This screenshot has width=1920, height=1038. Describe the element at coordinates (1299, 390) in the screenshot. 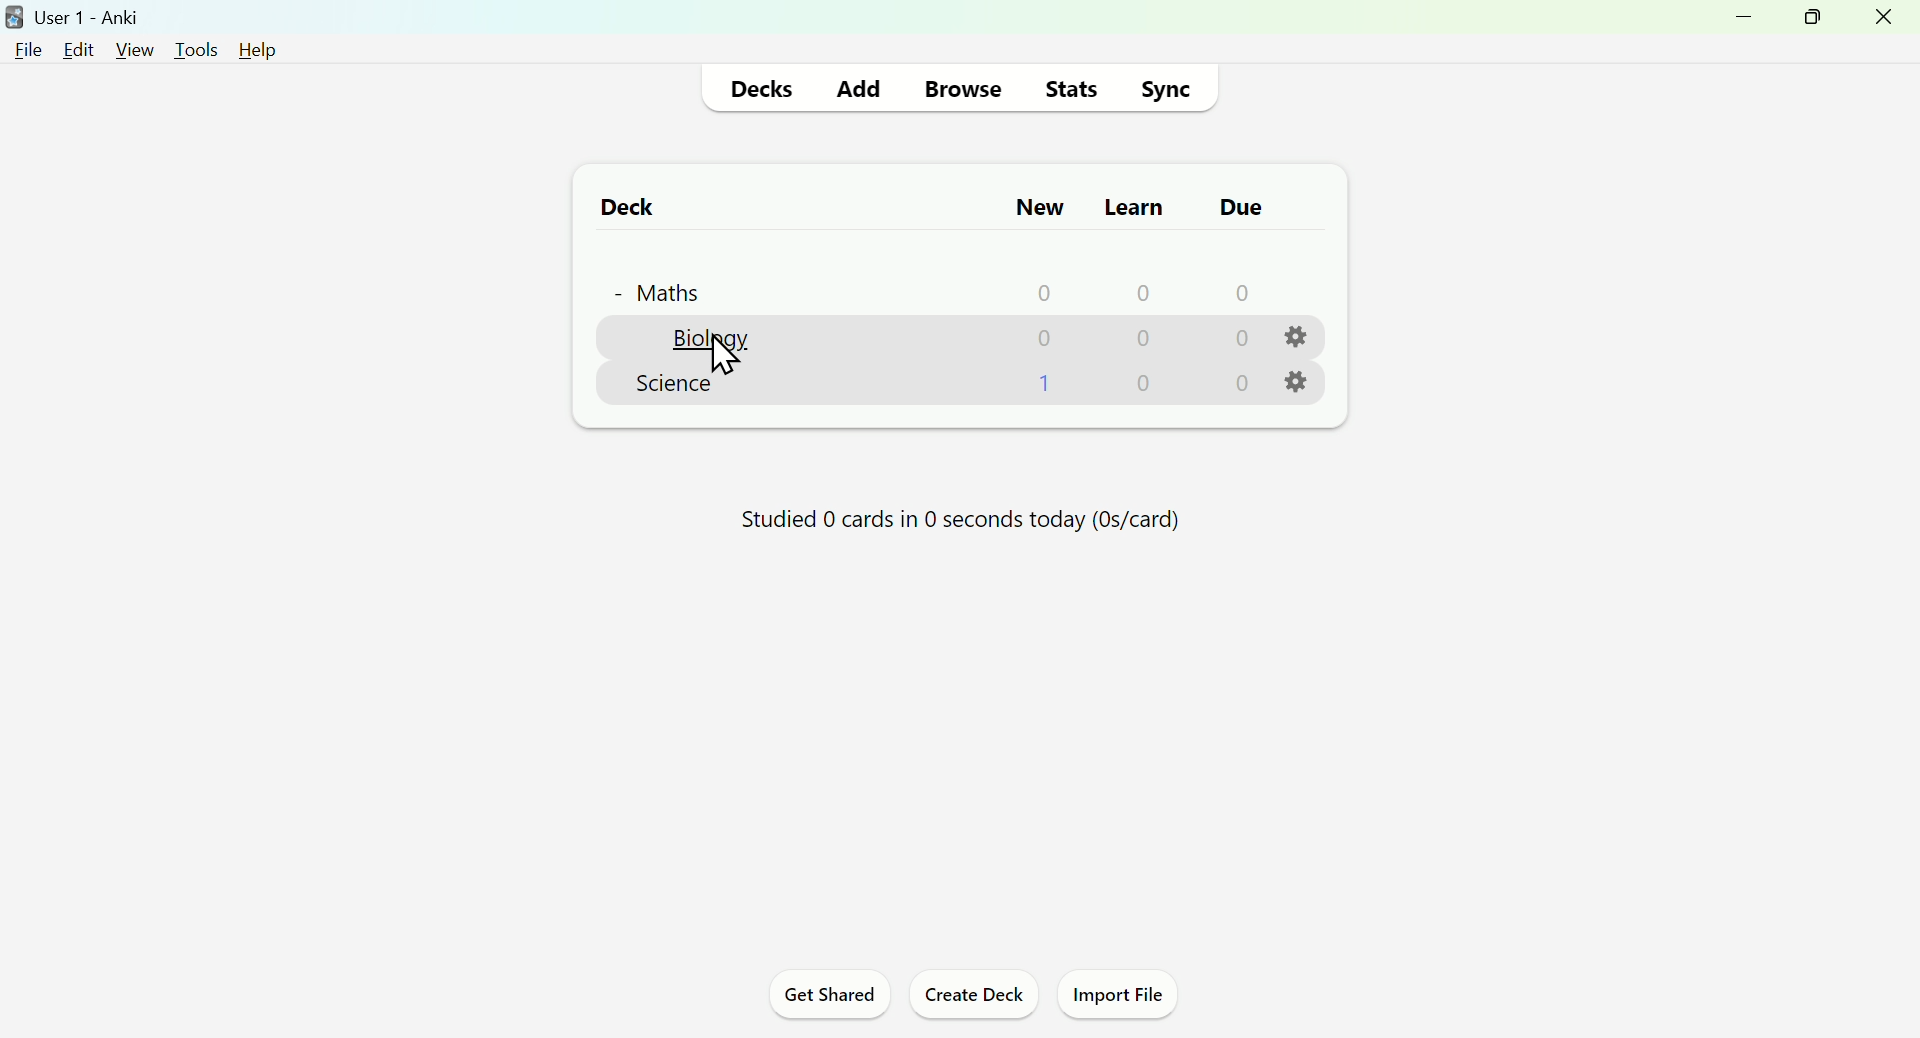

I see `settings` at that location.